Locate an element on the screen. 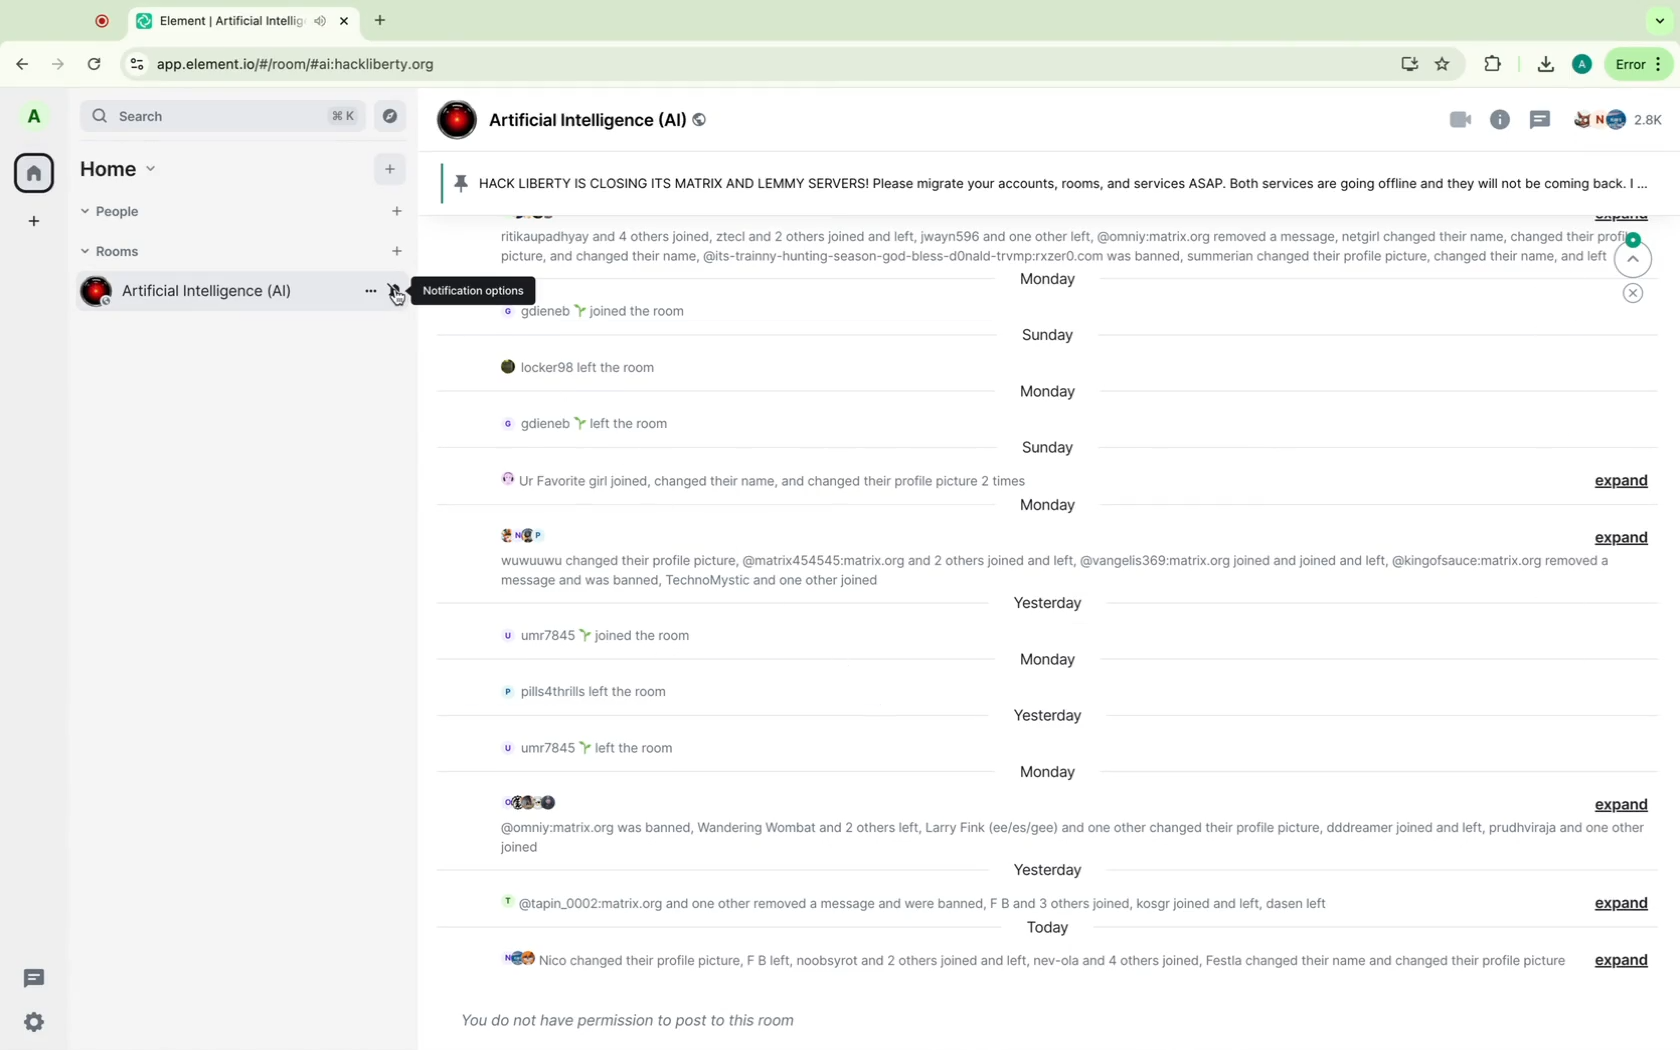  profile pictures is located at coordinates (530, 533).